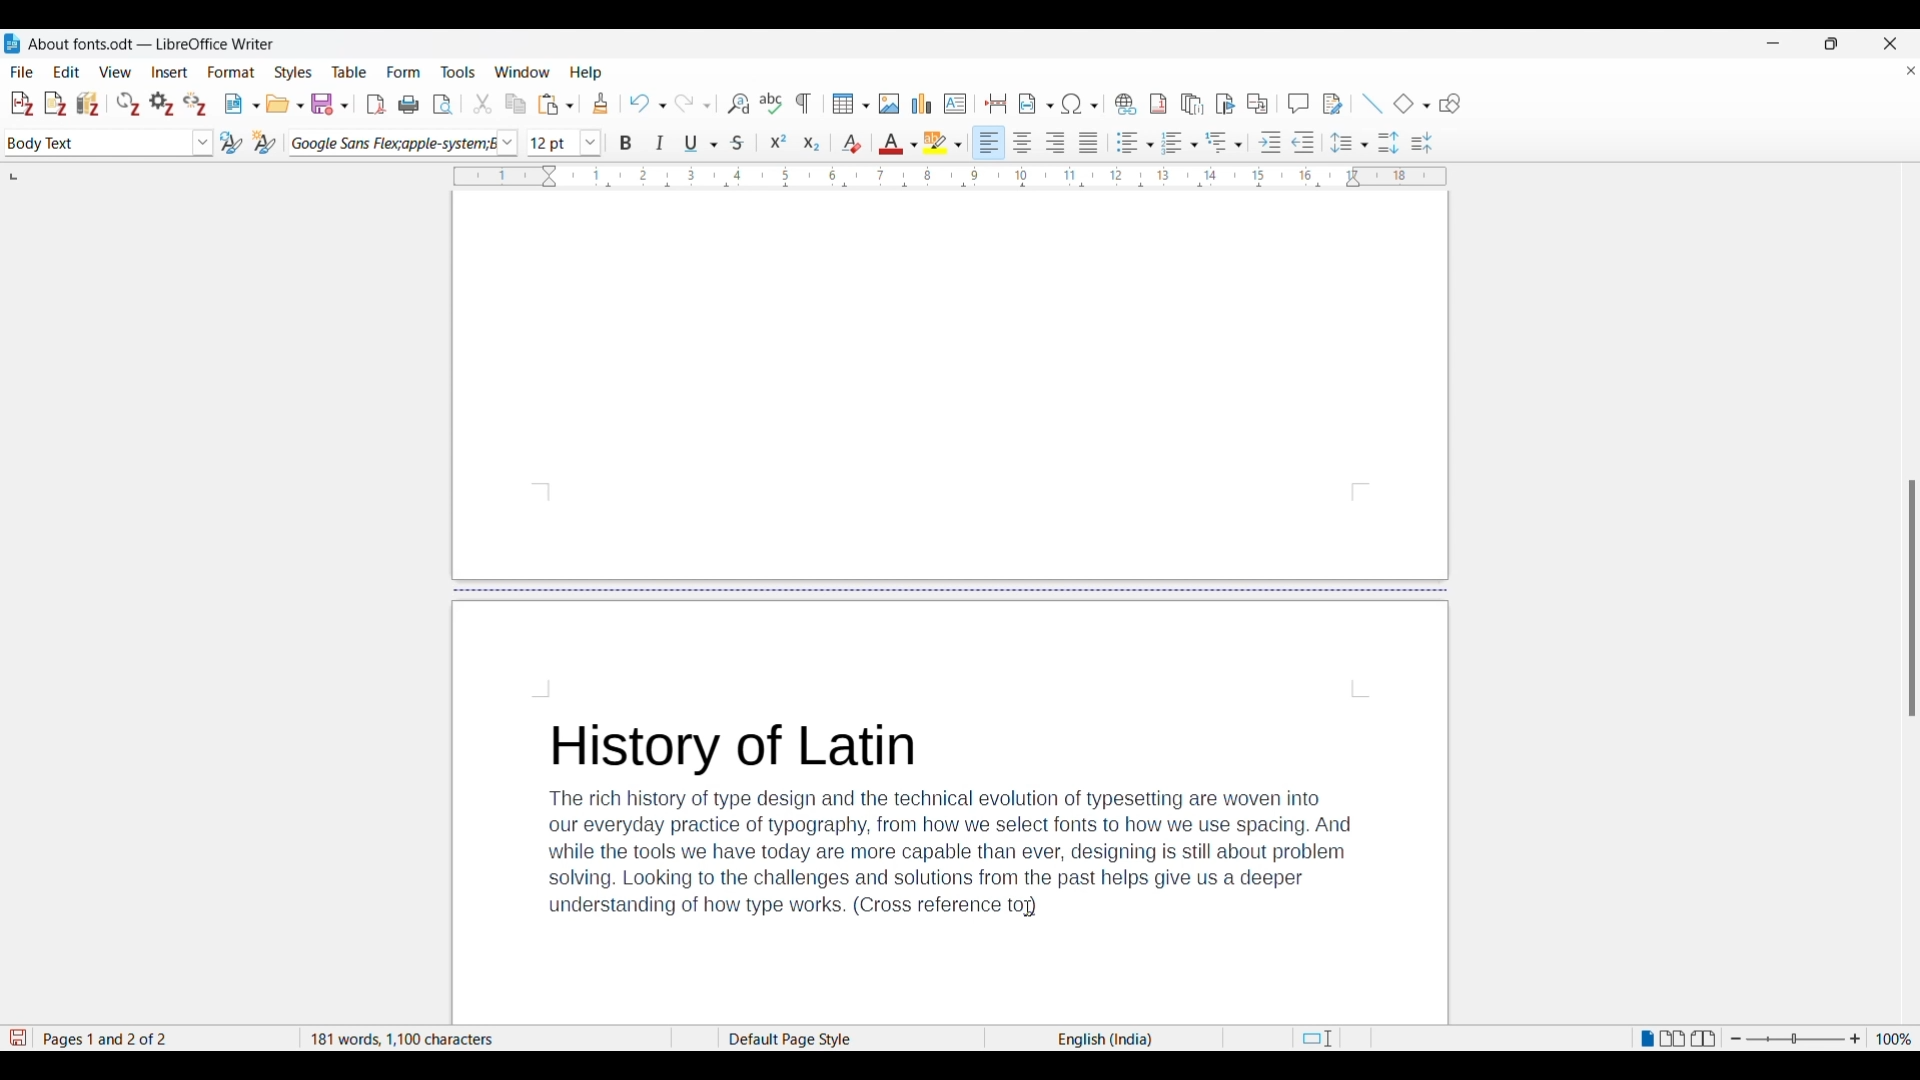 The width and height of the screenshot is (1920, 1080). I want to click on Align center, so click(1022, 141).